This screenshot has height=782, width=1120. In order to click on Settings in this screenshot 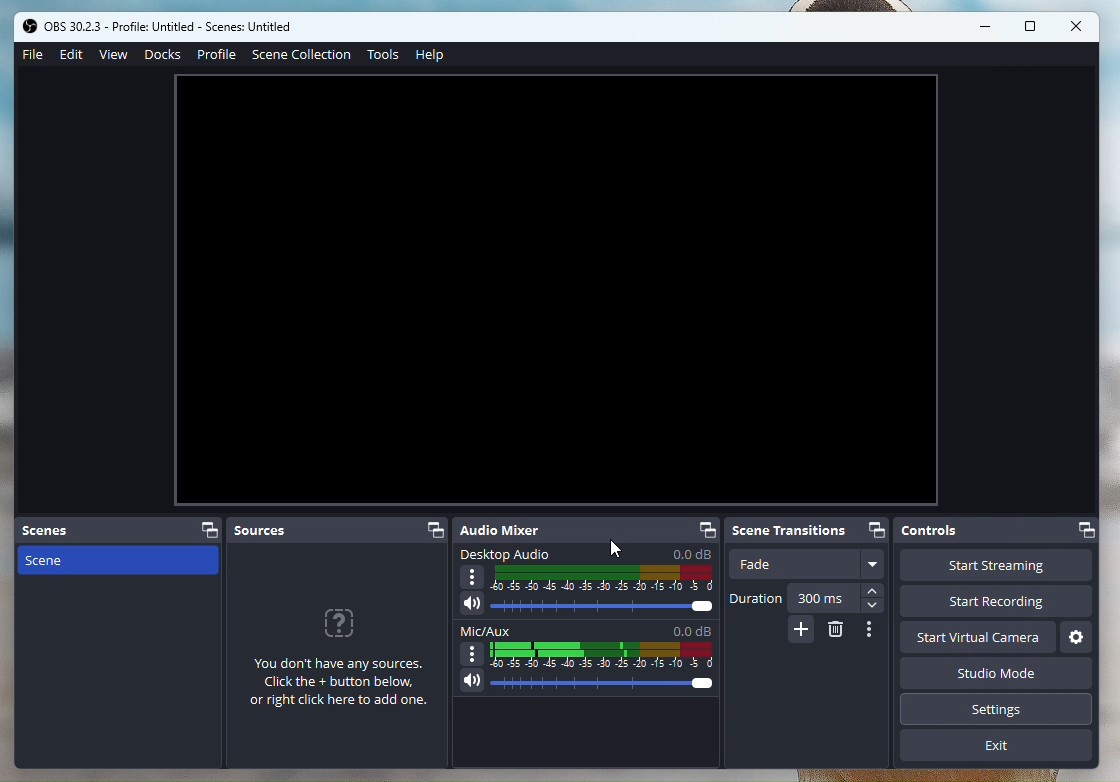, I will do `click(1076, 638)`.